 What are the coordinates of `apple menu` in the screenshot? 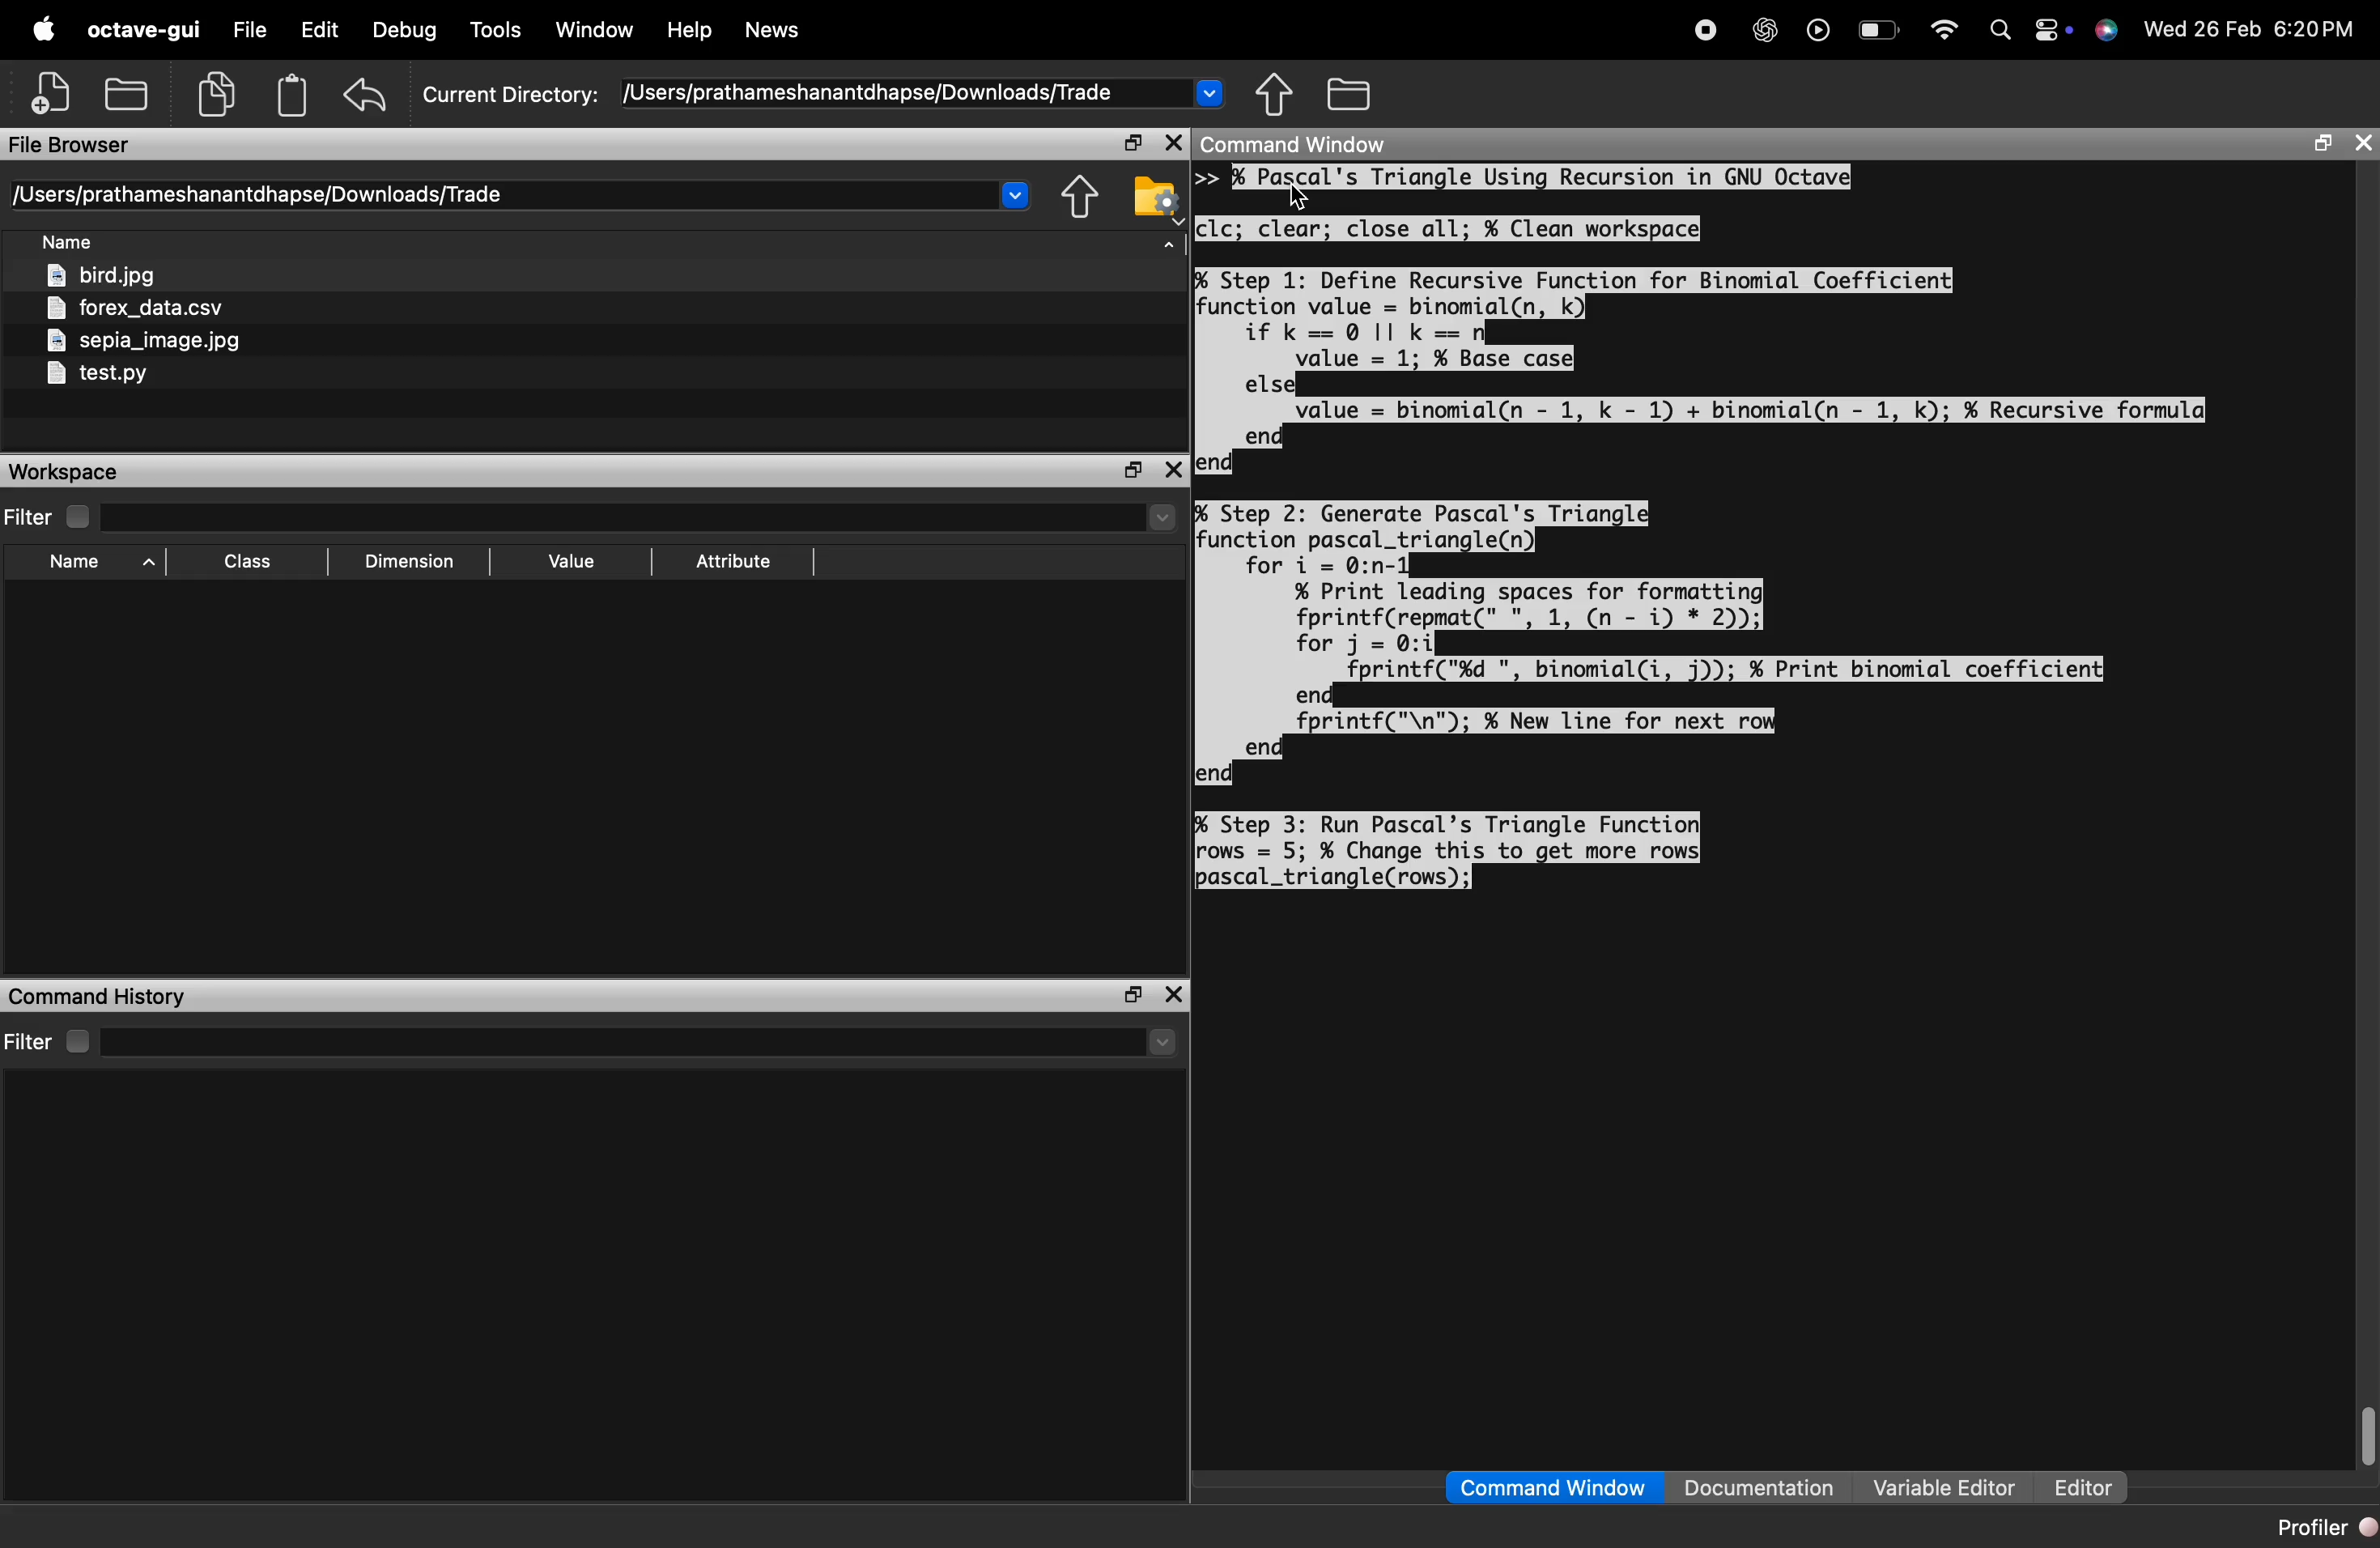 It's located at (42, 28).